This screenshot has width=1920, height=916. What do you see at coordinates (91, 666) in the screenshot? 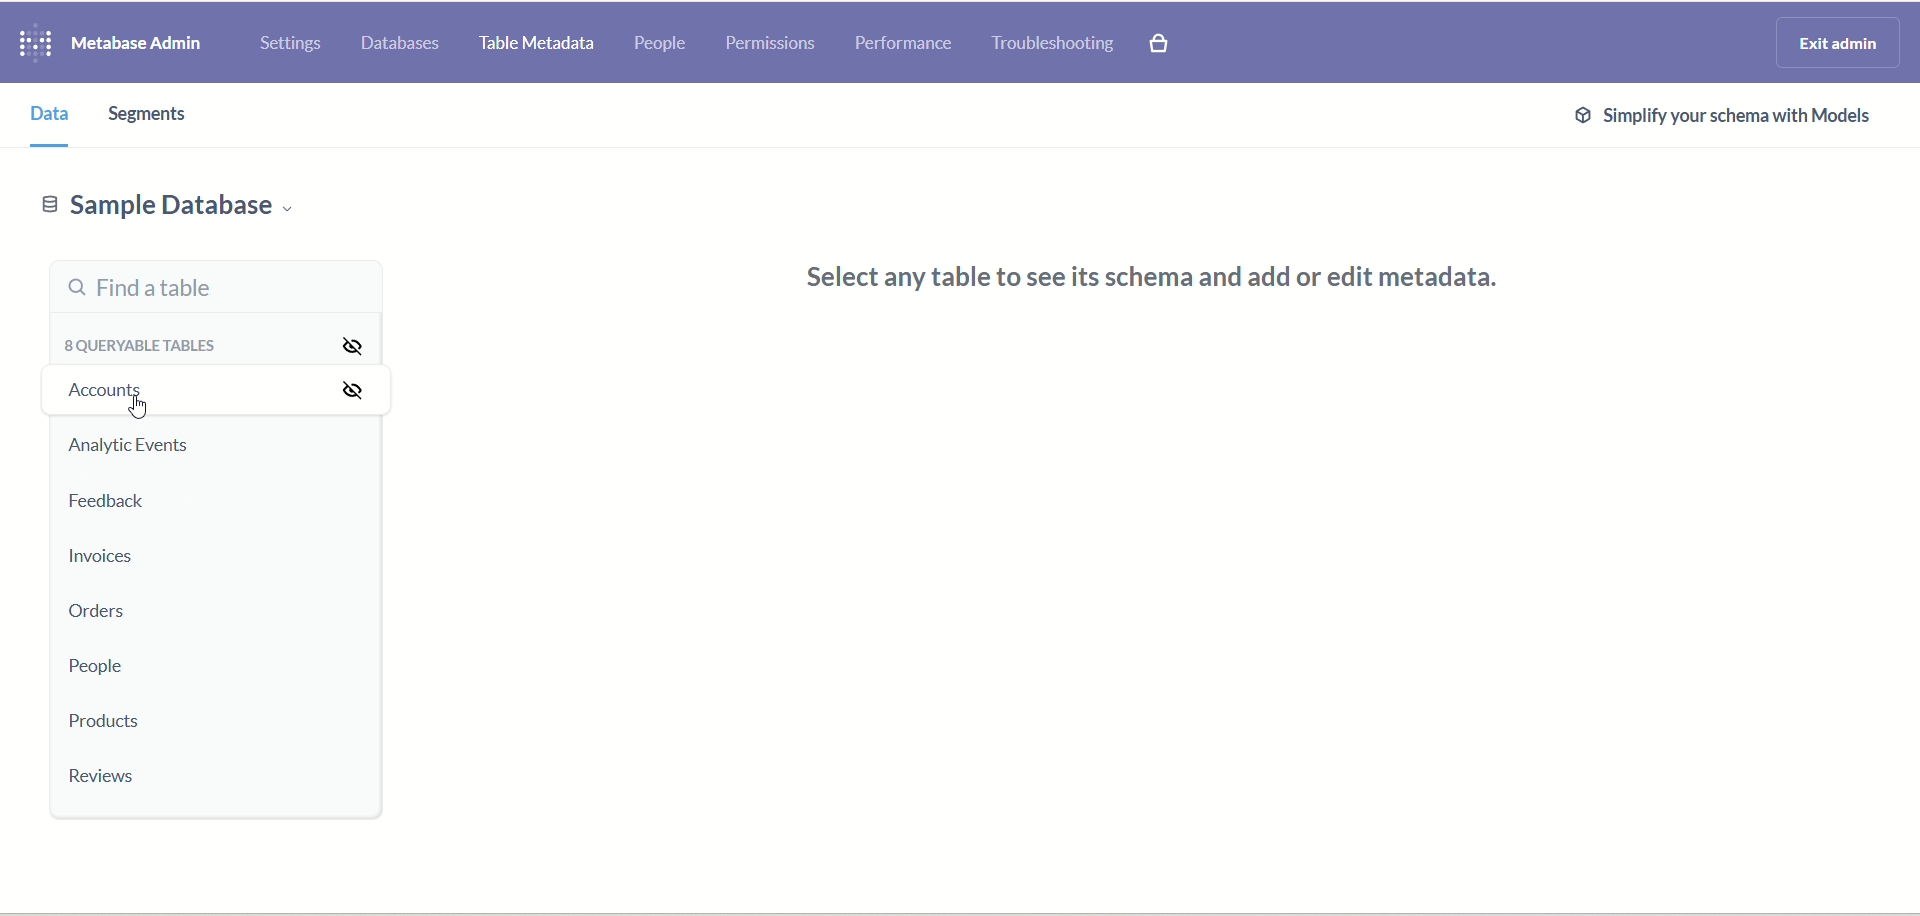
I see `people` at bounding box center [91, 666].